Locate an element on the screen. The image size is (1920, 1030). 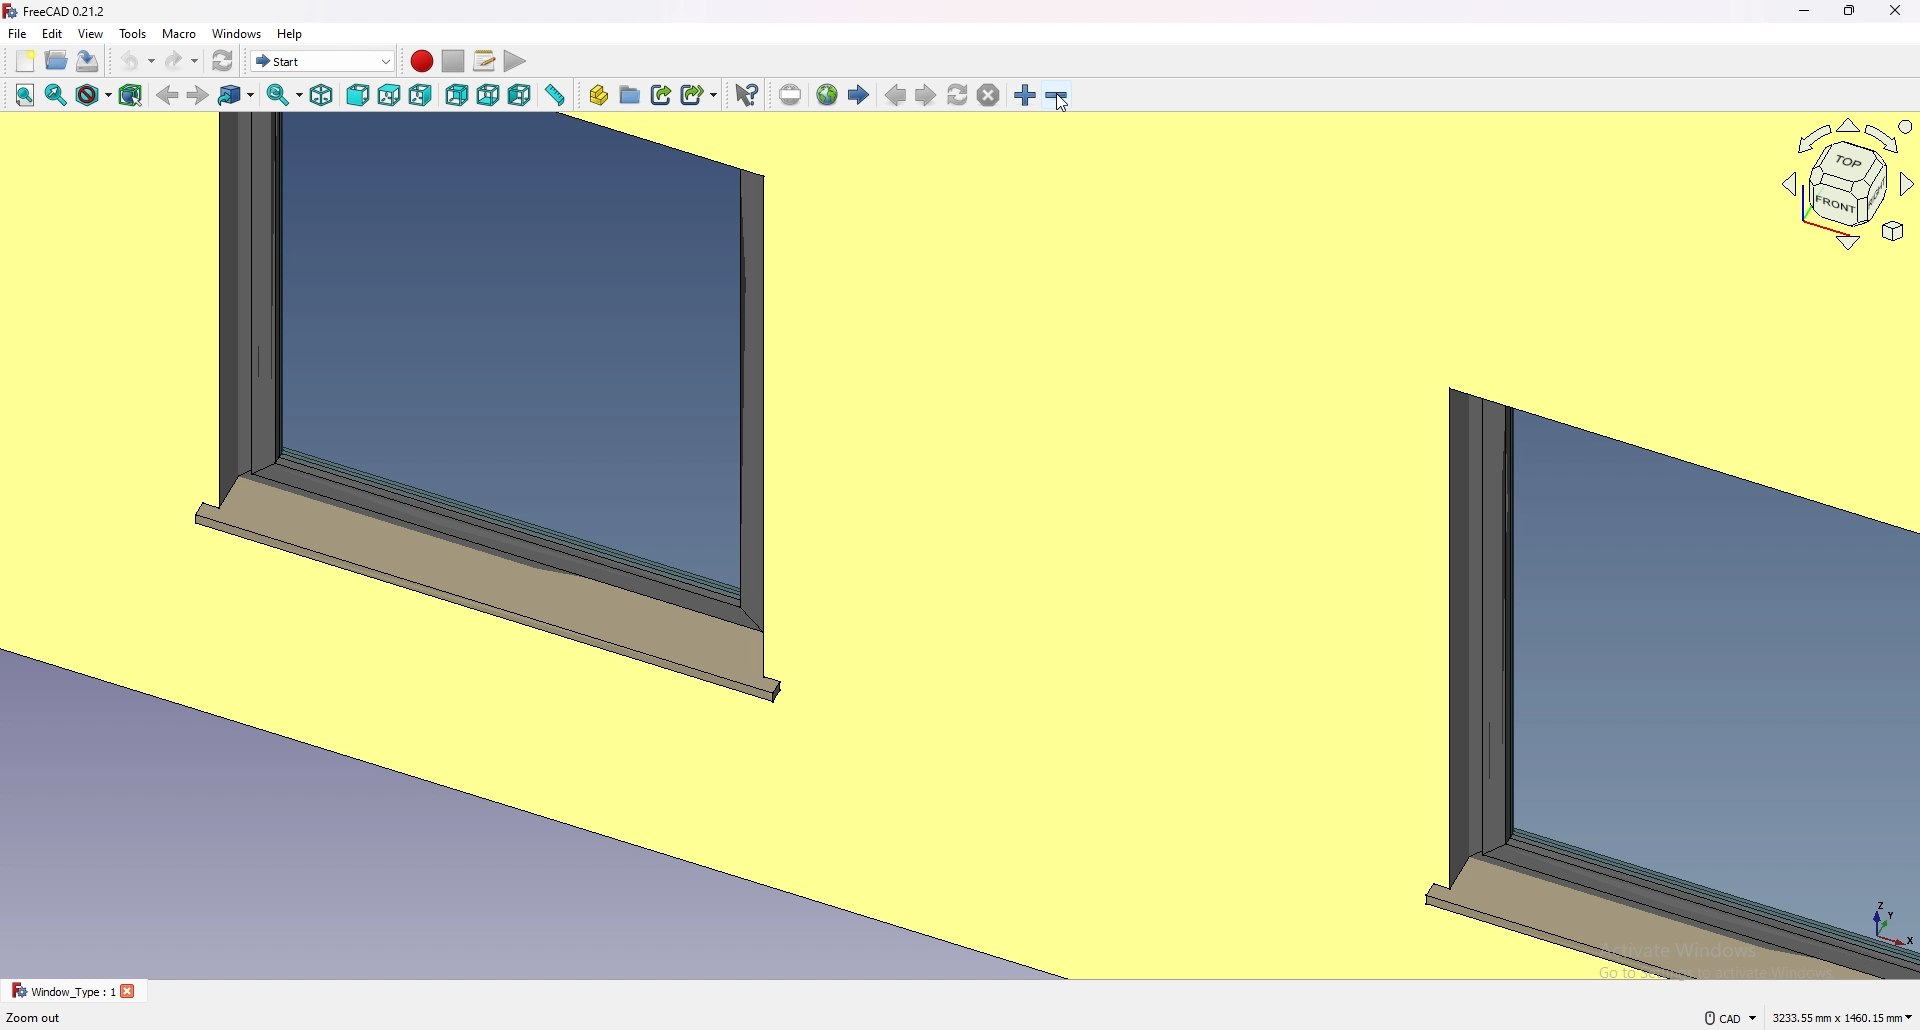
stop macro recording is located at coordinates (454, 62).